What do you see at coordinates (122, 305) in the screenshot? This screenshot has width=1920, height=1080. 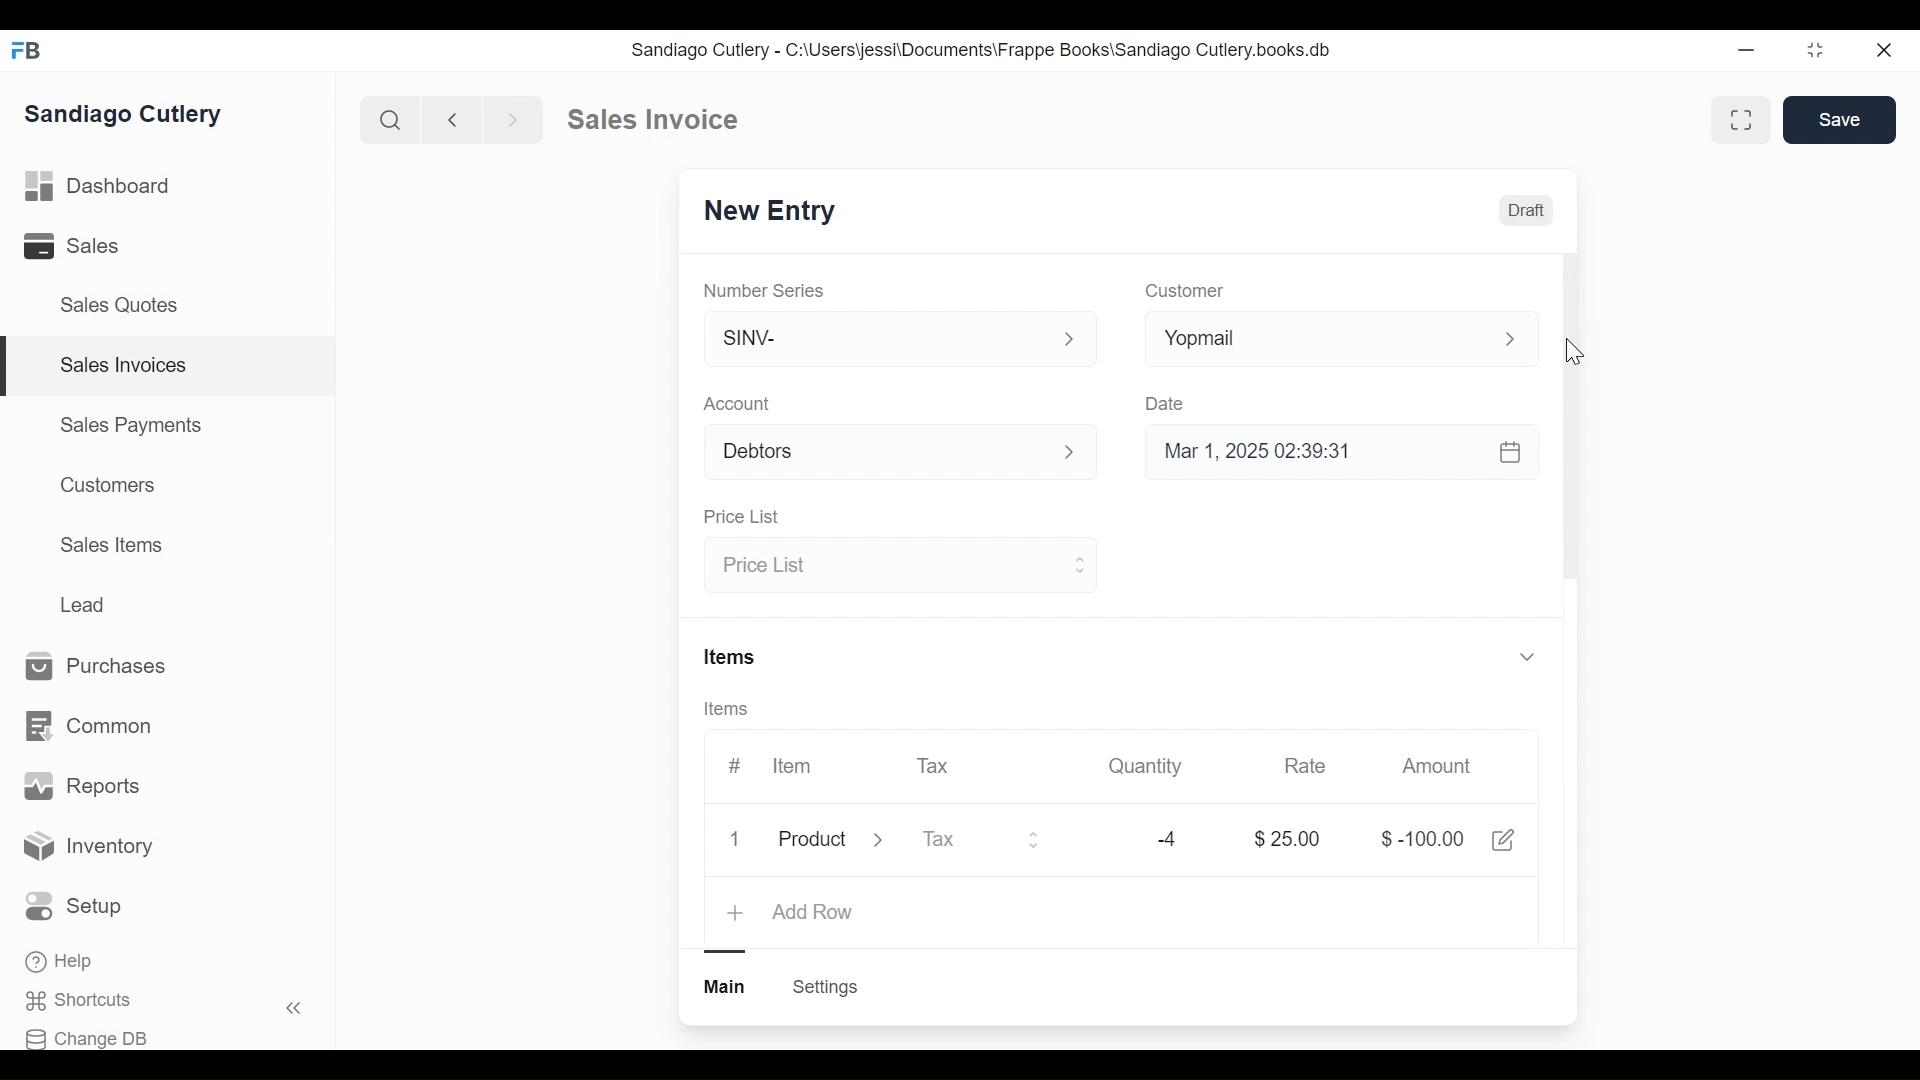 I see `Sales Quotes` at bounding box center [122, 305].